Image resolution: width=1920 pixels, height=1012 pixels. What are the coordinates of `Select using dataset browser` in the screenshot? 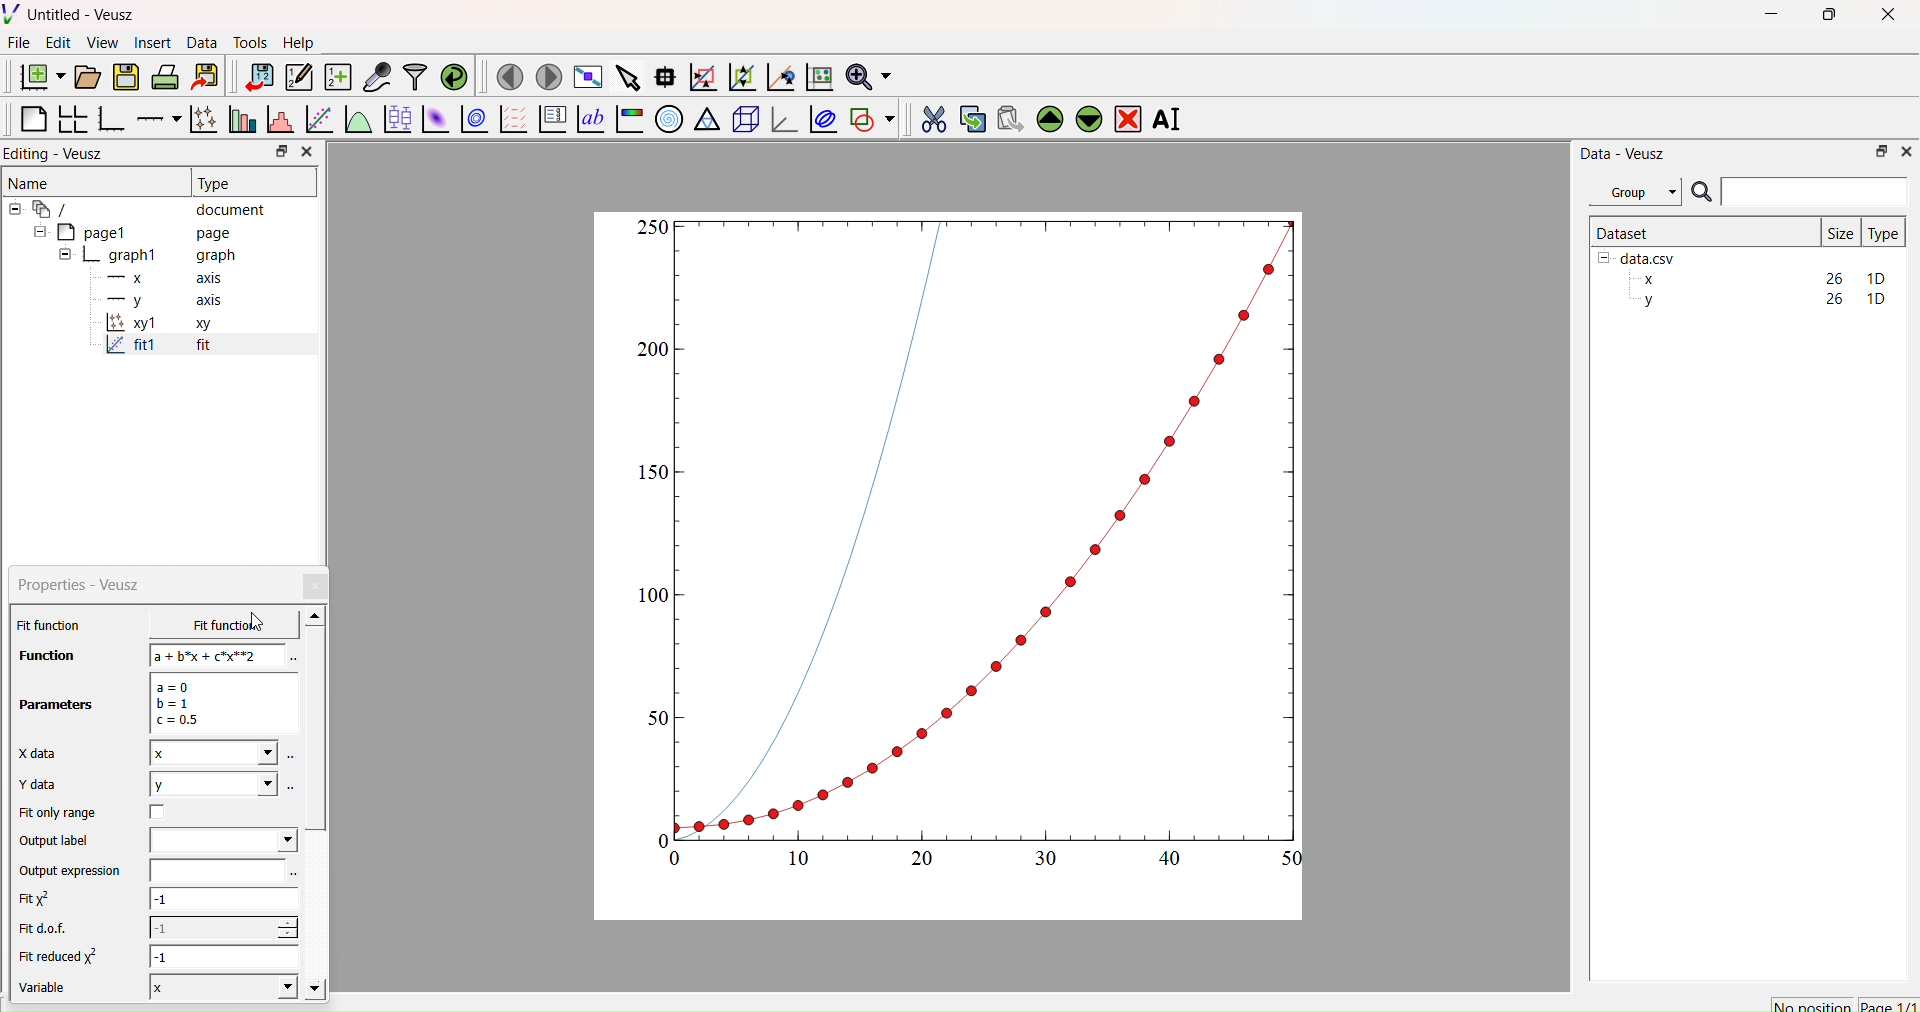 It's located at (291, 659).